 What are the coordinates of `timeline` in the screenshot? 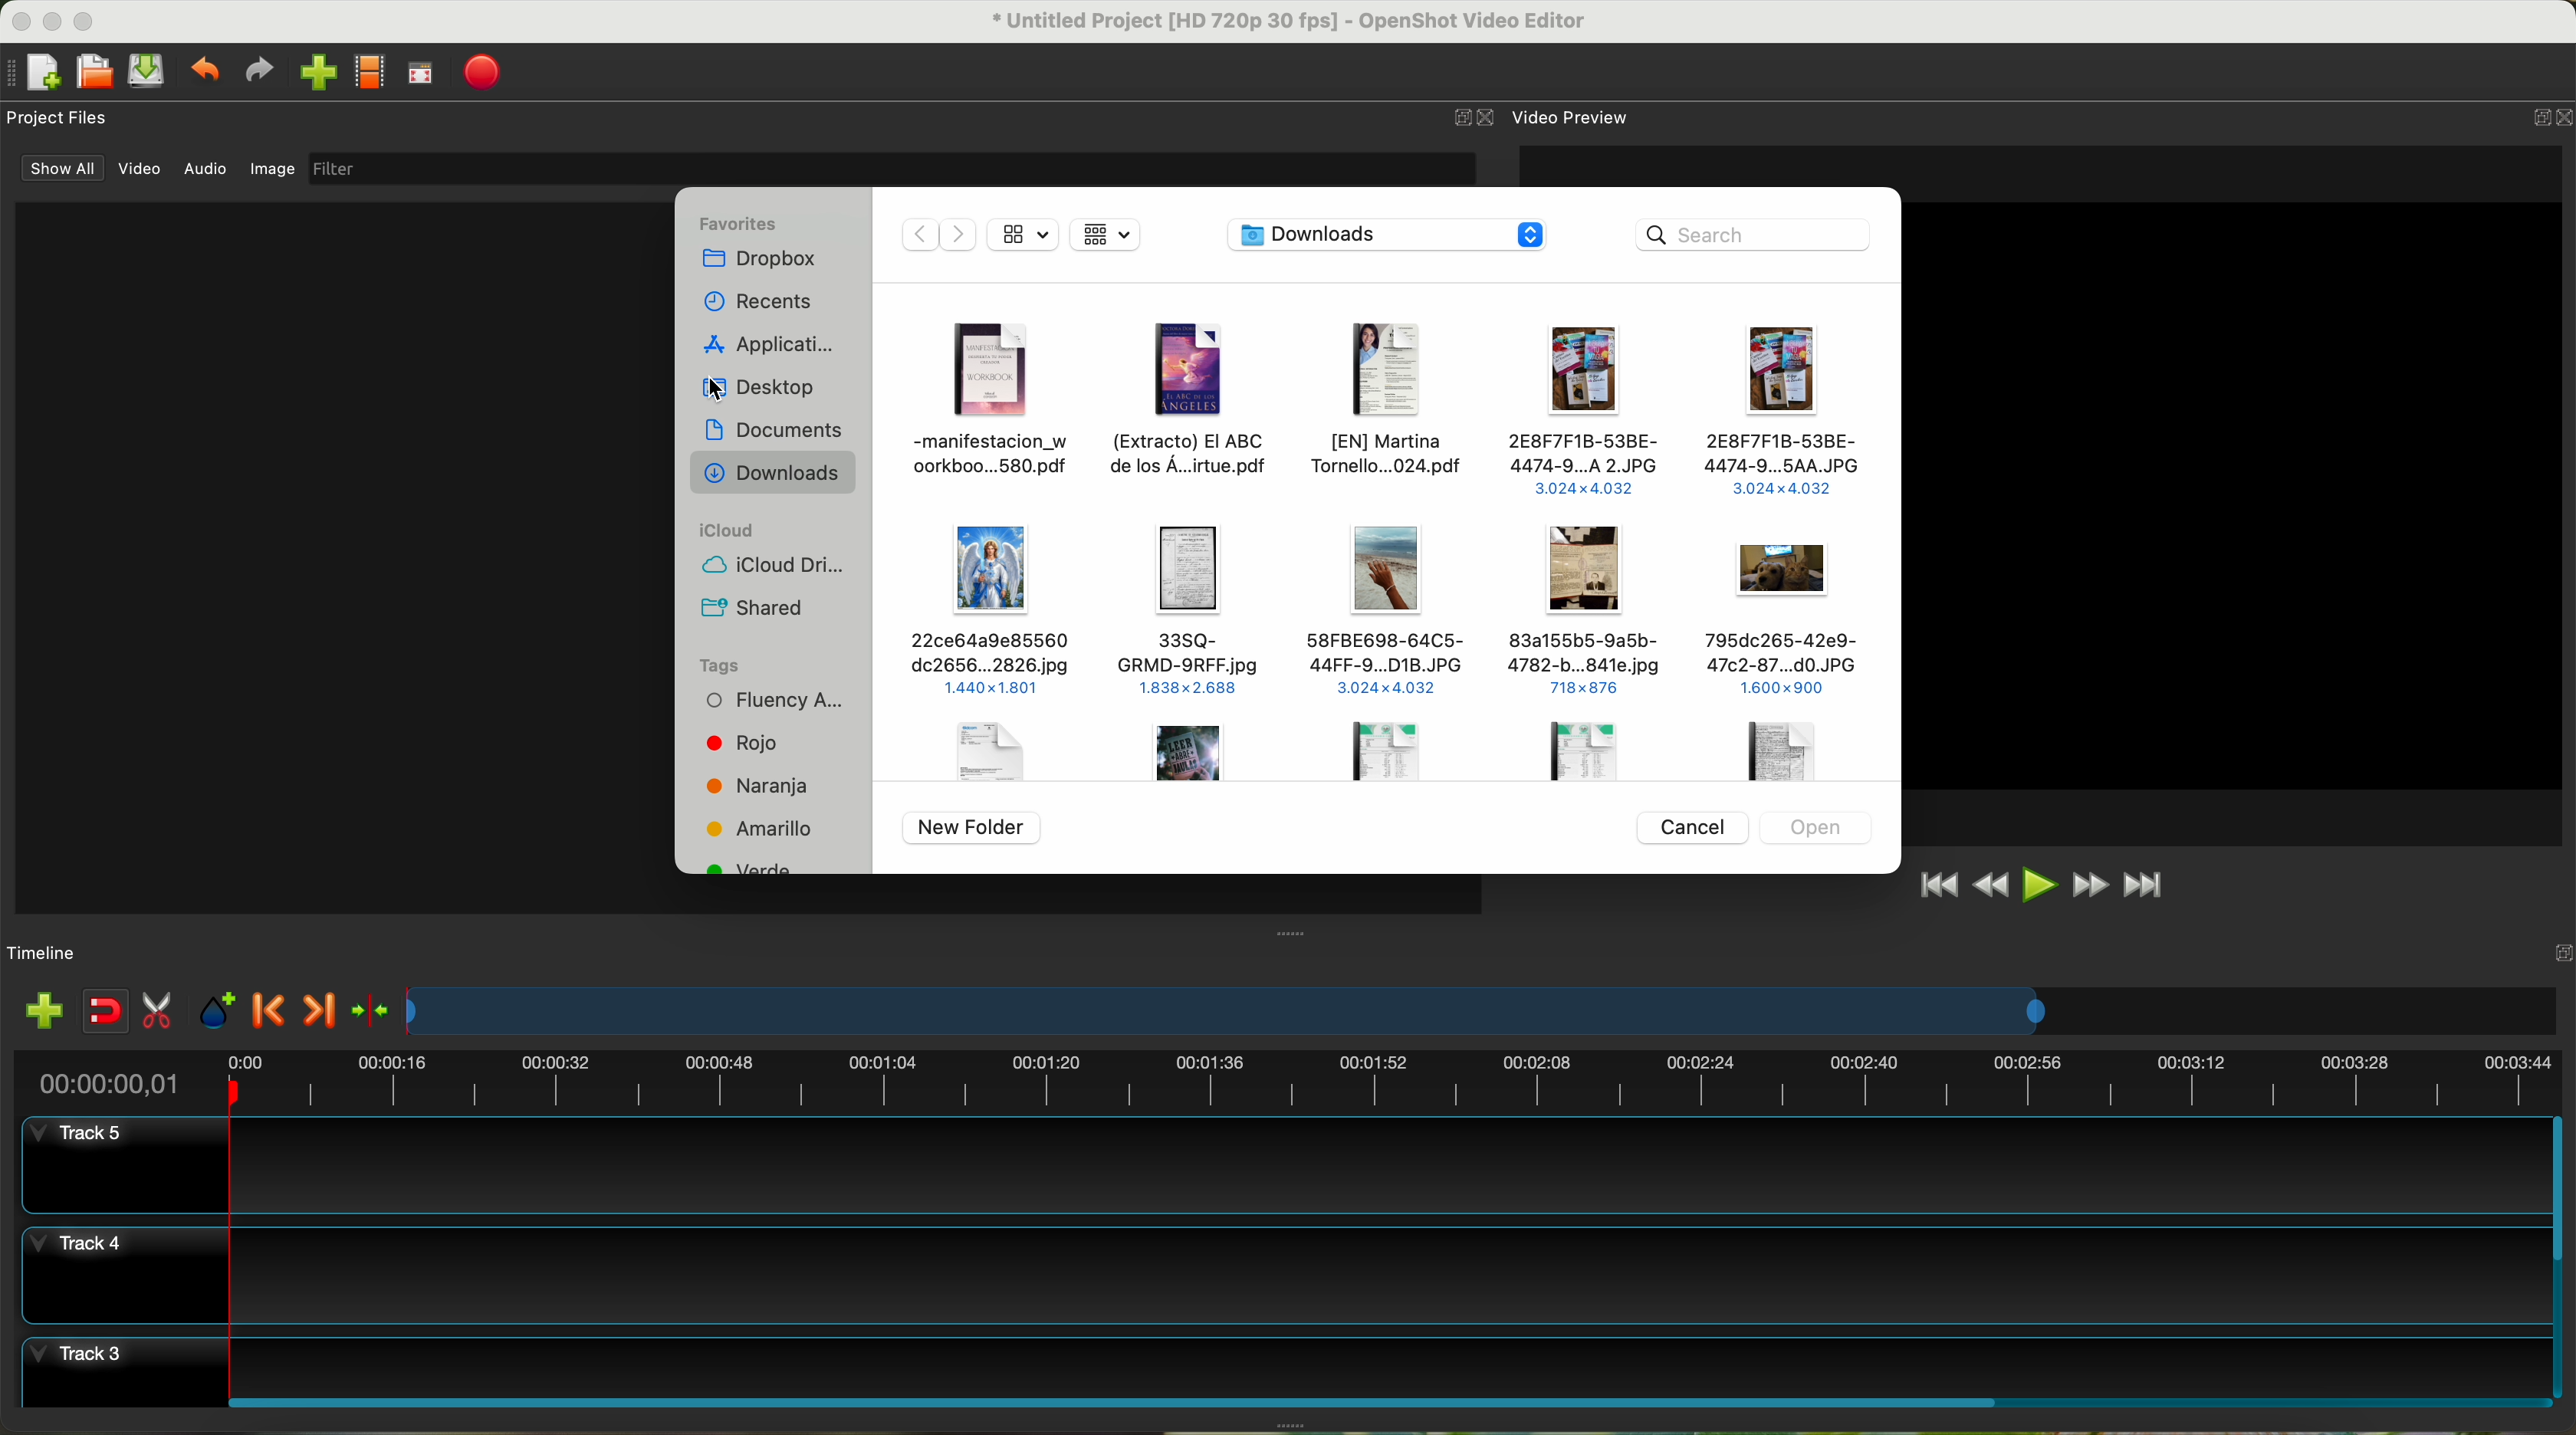 It's located at (1285, 1078).